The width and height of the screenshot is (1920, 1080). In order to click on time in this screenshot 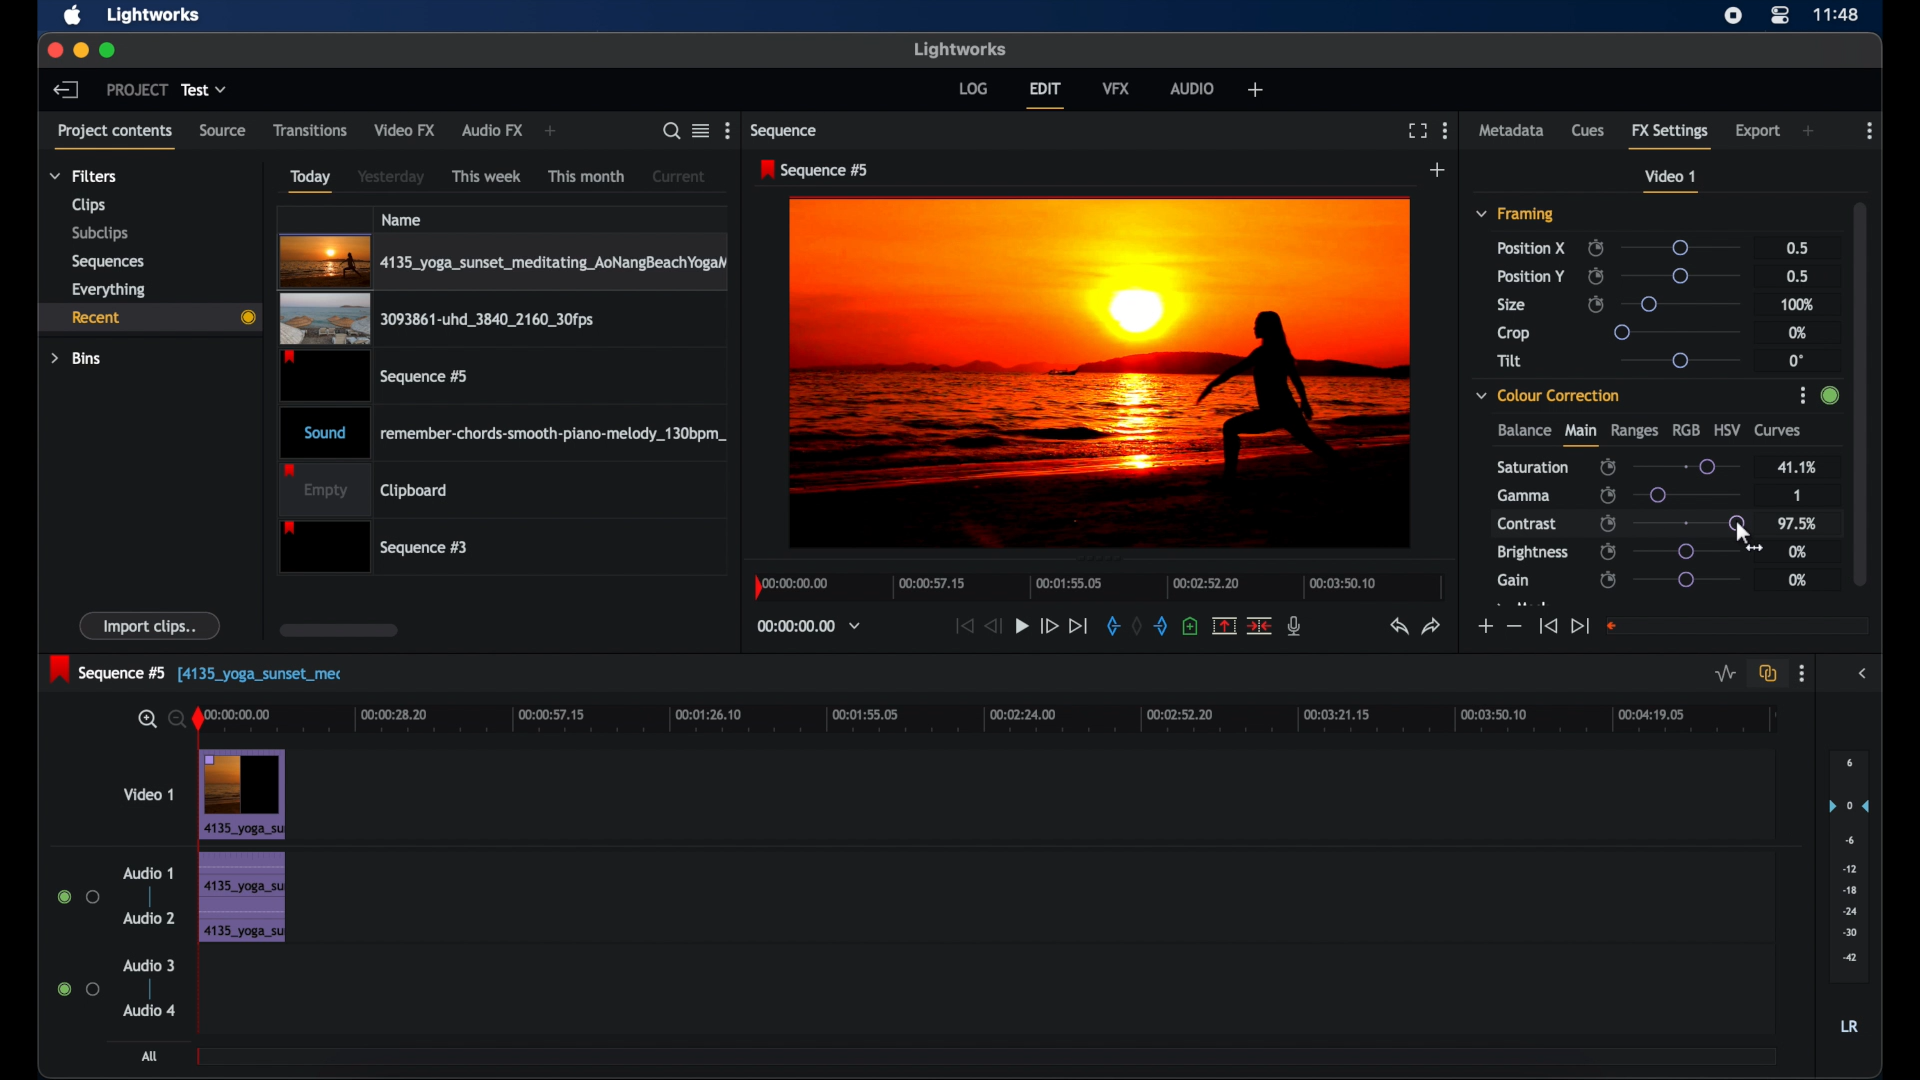, I will do `click(1838, 13)`.